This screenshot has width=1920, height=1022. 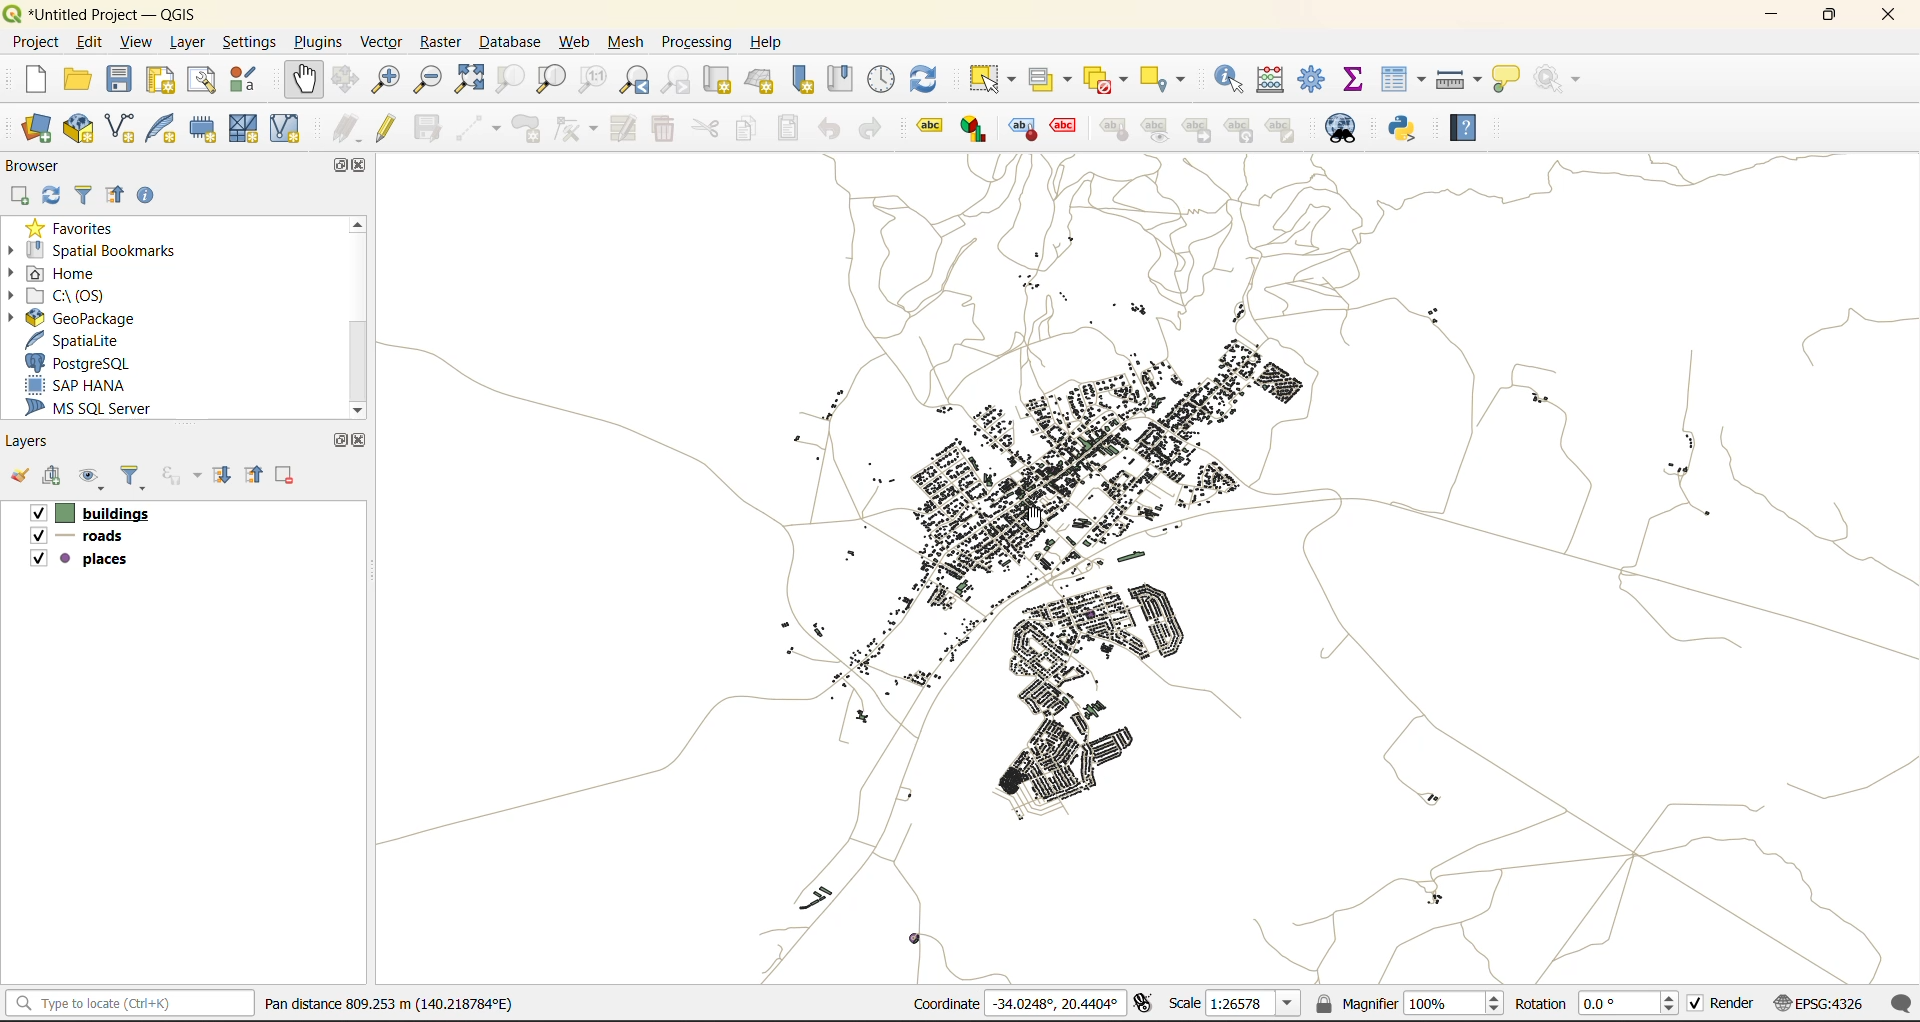 What do you see at coordinates (929, 130) in the screenshot?
I see `Label tool` at bounding box center [929, 130].